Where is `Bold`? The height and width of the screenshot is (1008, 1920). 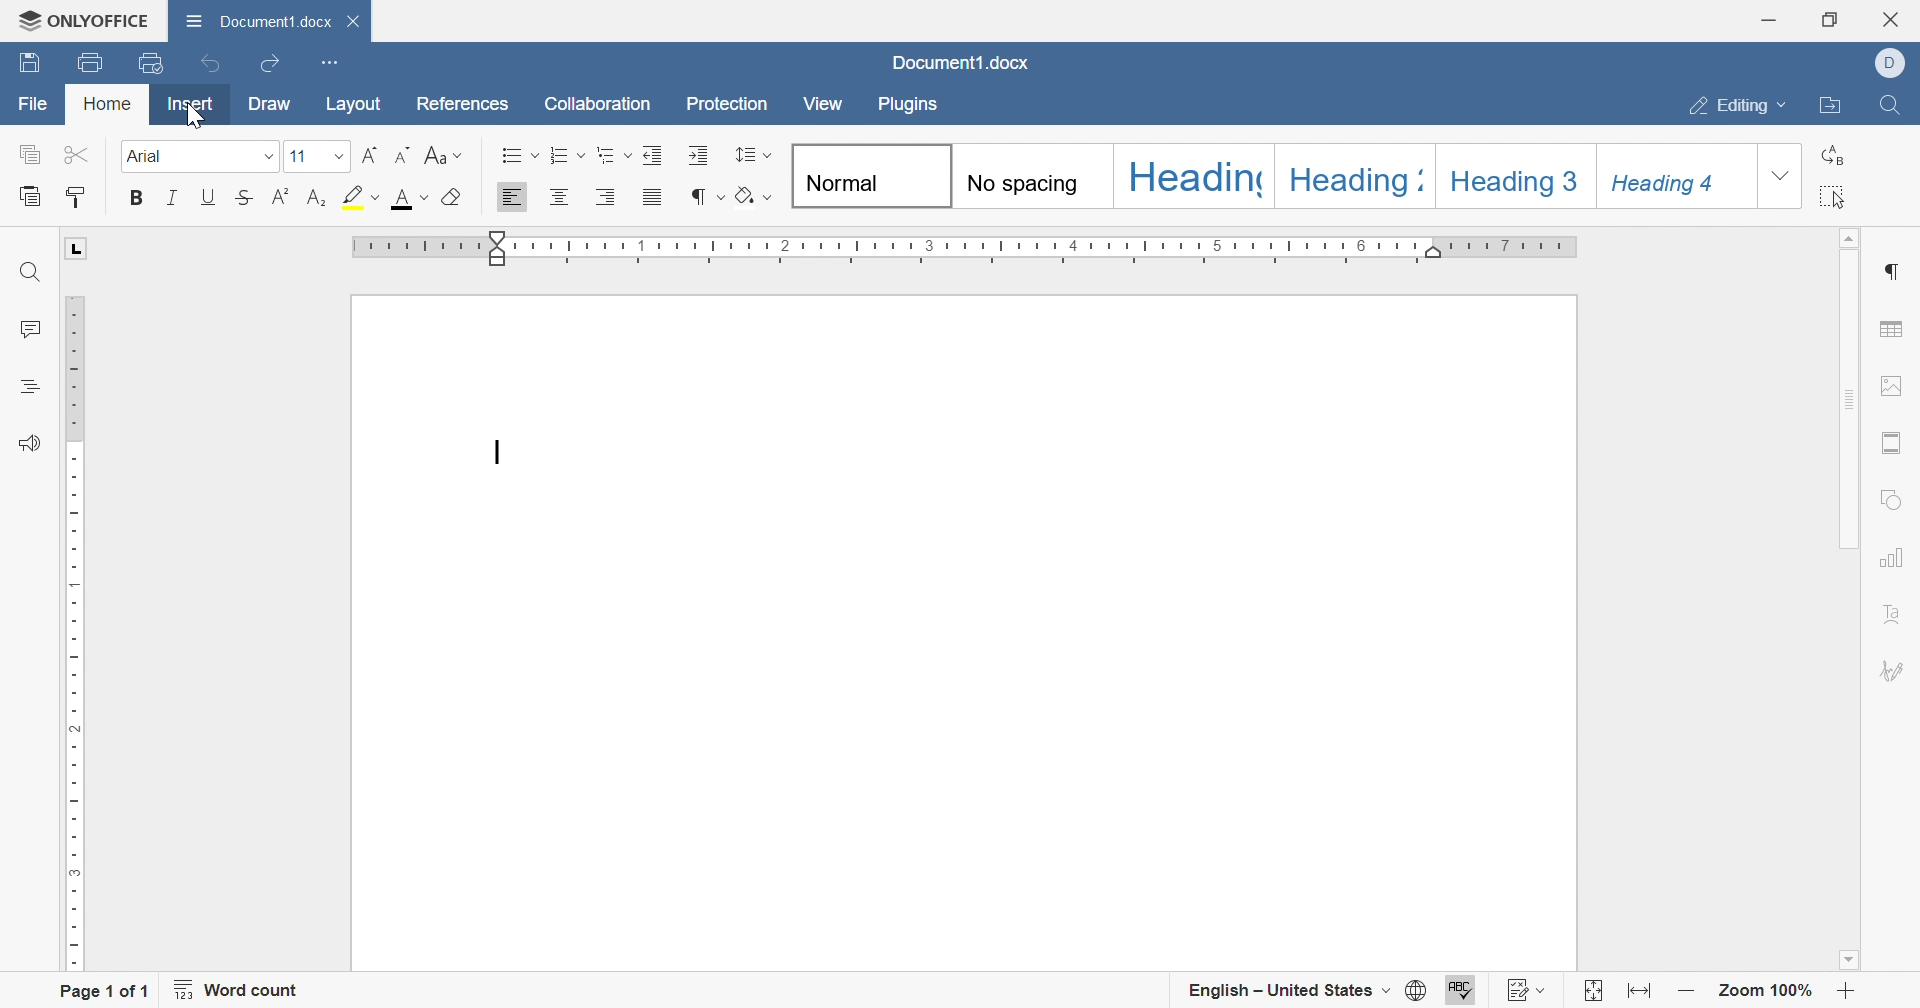
Bold is located at coordinates (133, 198).